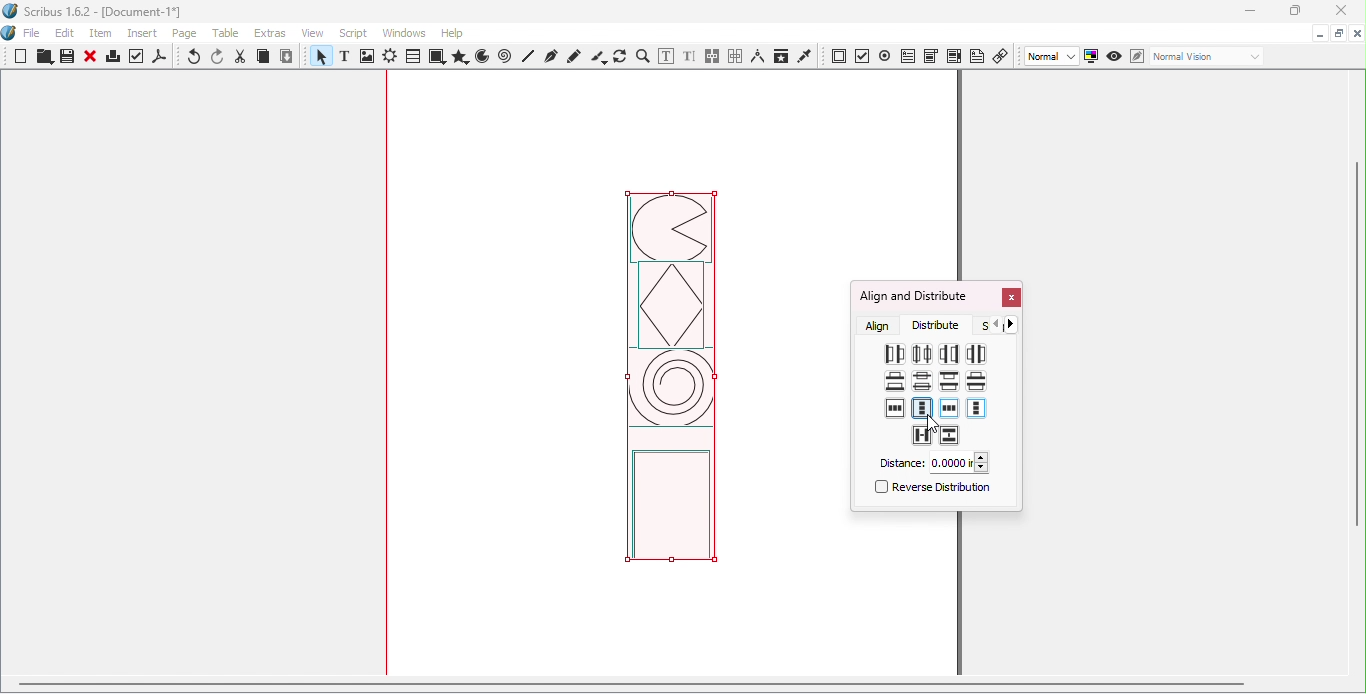  What do you see at coordinates (458, 57) in the screenshot?
I see `Polygon` at bounding box center [458, 57].